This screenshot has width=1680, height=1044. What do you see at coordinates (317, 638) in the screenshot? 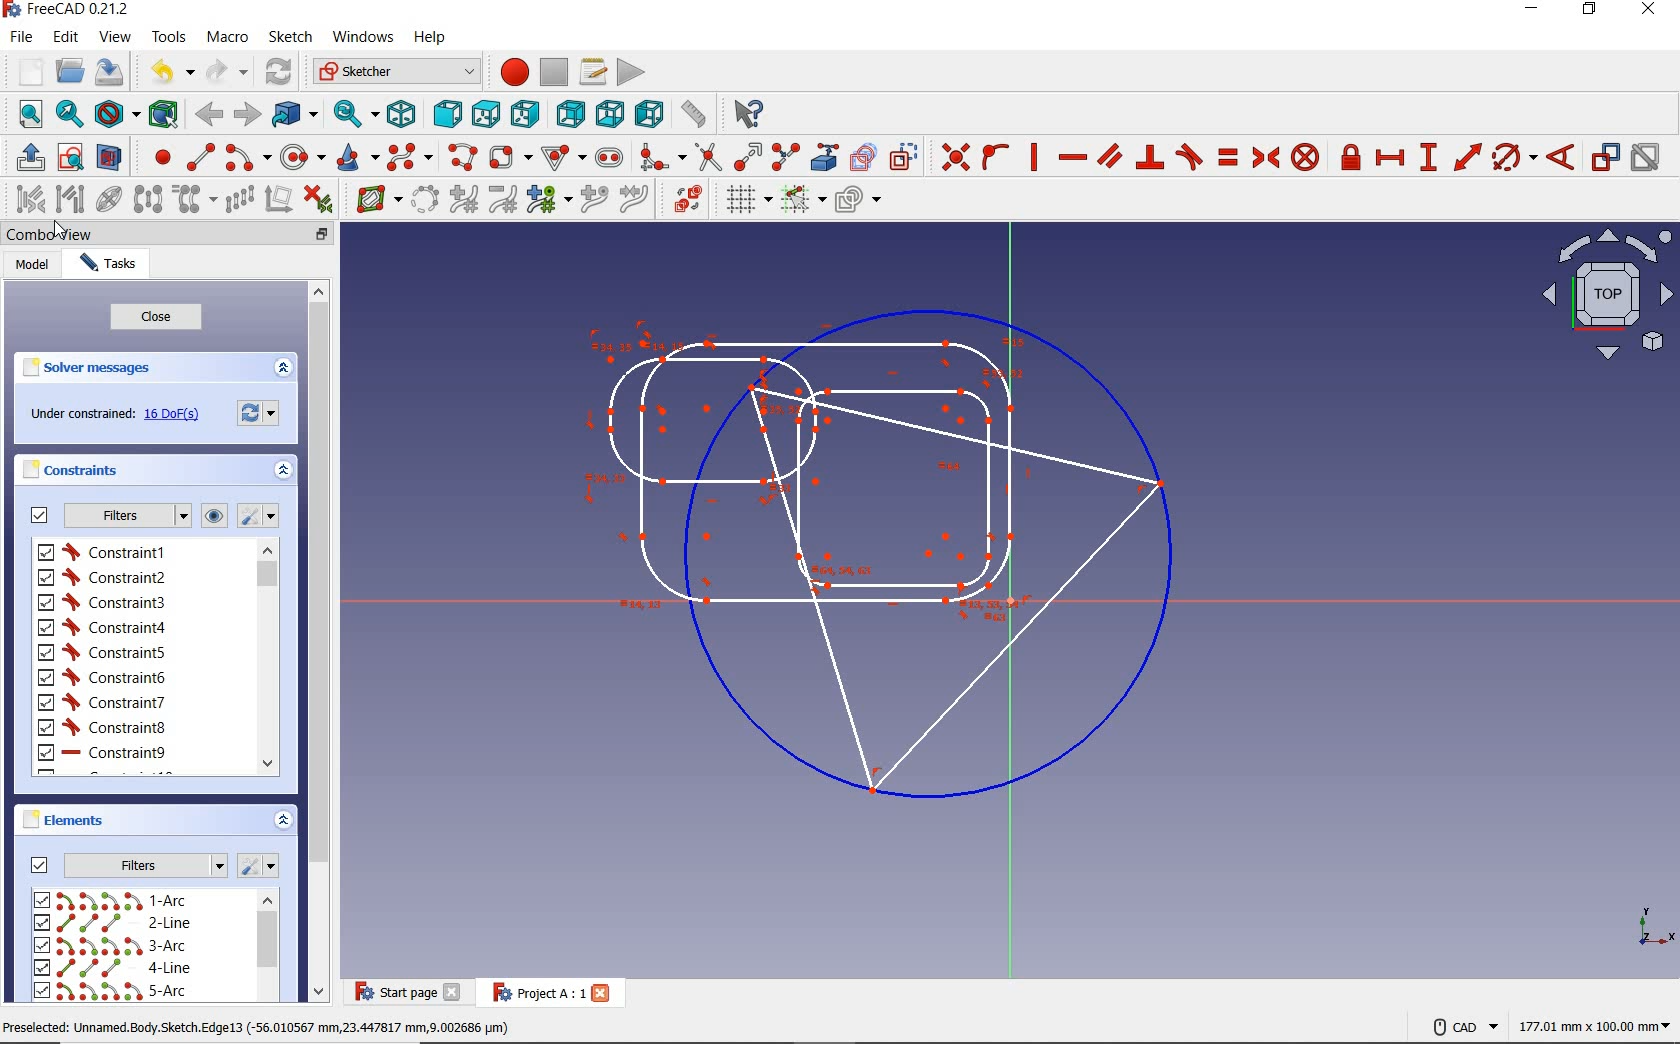
I see `scrollbar` at bounding box center [317, 638].